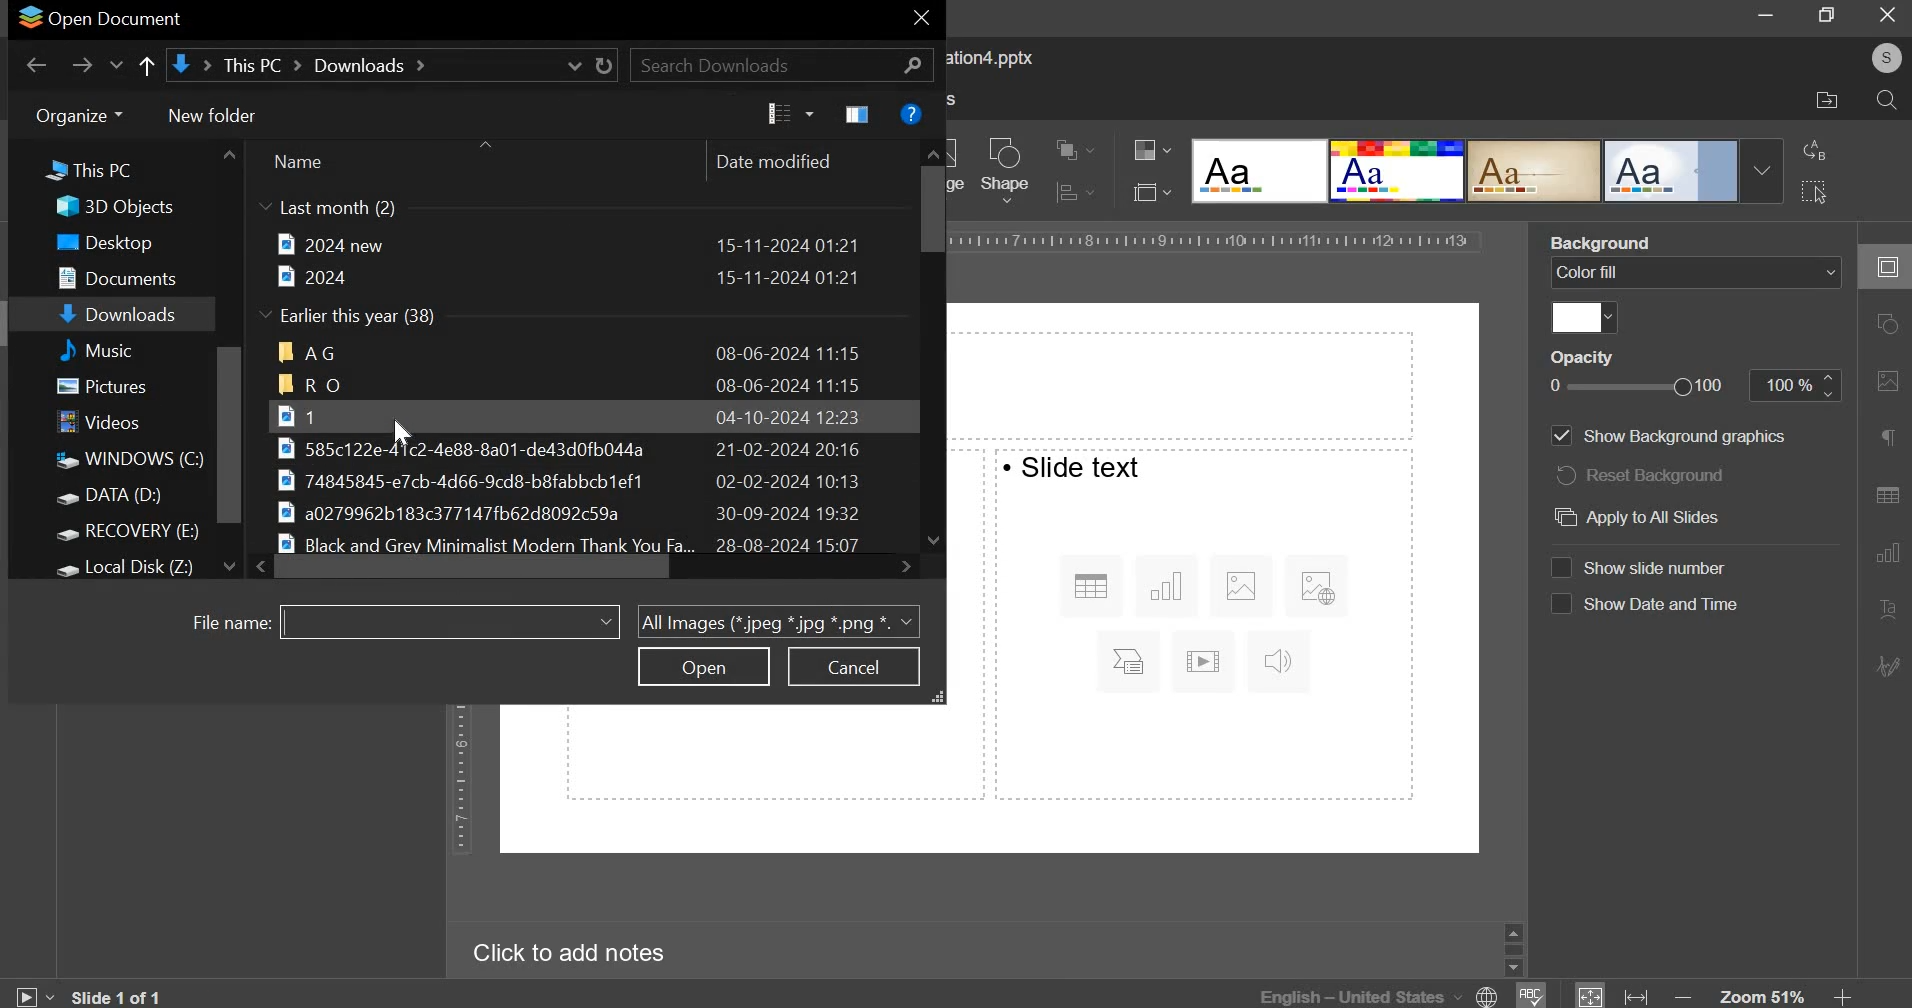 The width and height of the screenshot is (1912, 1008). Describe the element at coordinates (1206, 667) in the screenshot. I see `right side segment` at that location.